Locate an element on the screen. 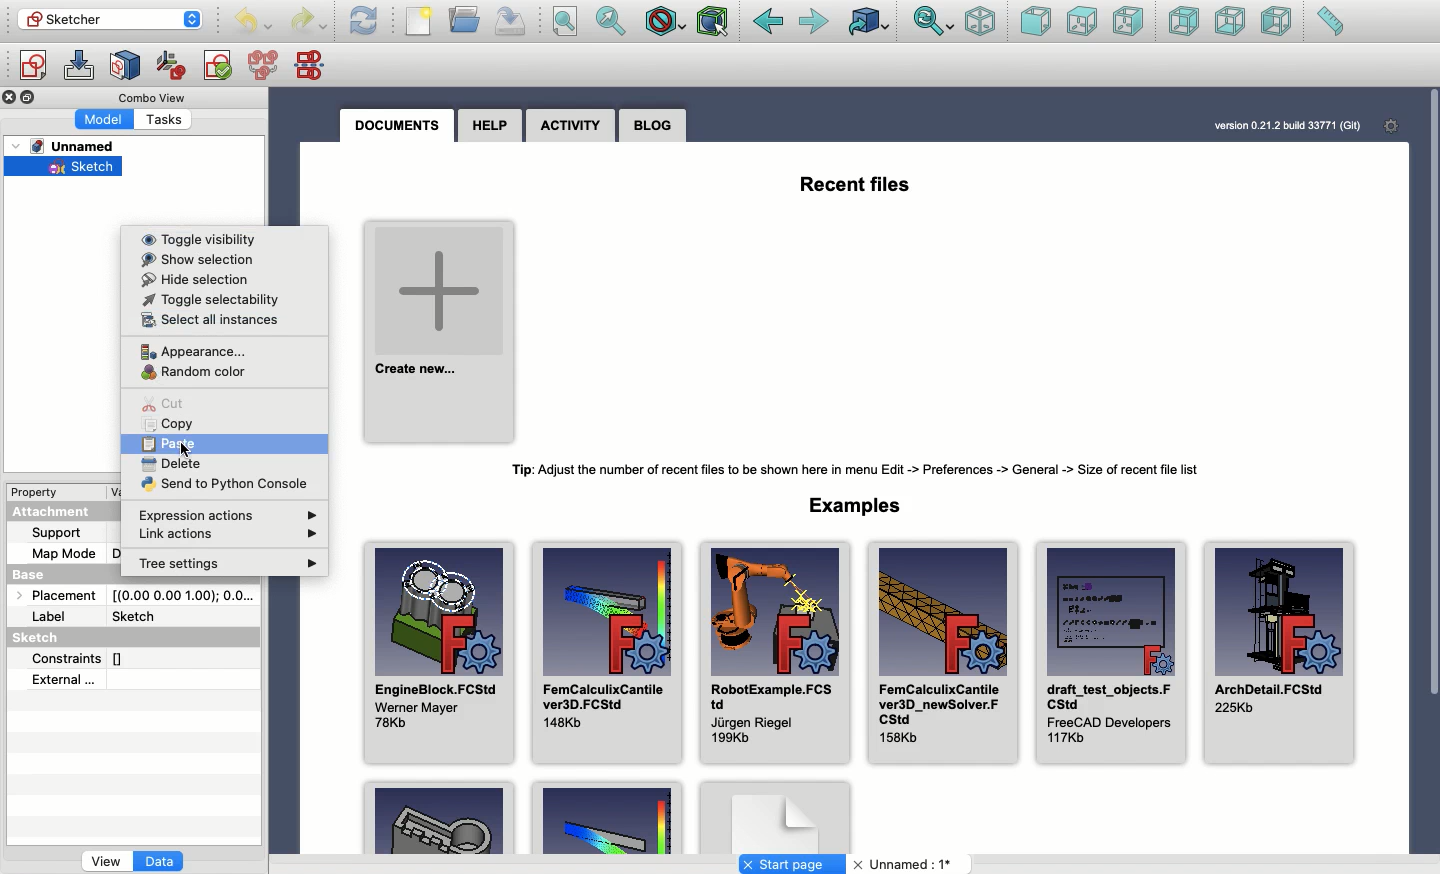 This screenshot has height=874, width=1440. Left is located at coordinates (1278, 21).